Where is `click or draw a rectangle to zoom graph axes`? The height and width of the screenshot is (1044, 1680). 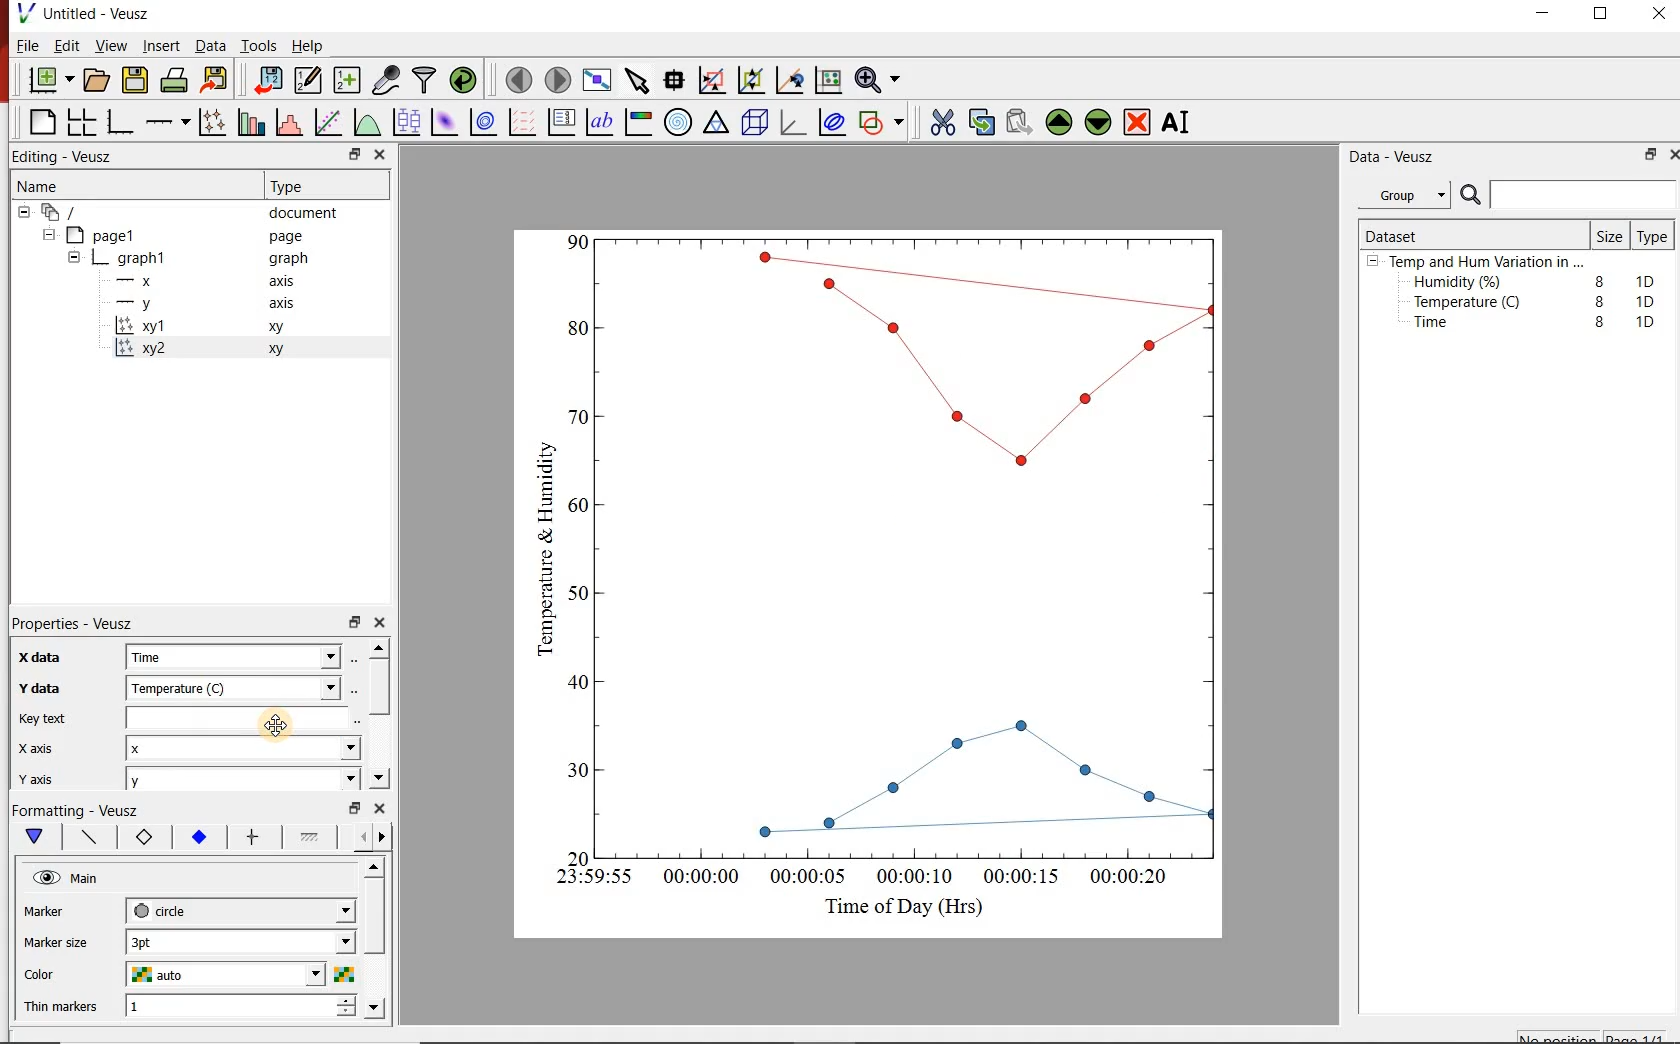 click or draw a rectangle to zoom graph axes is located at coordinates (715, 81).